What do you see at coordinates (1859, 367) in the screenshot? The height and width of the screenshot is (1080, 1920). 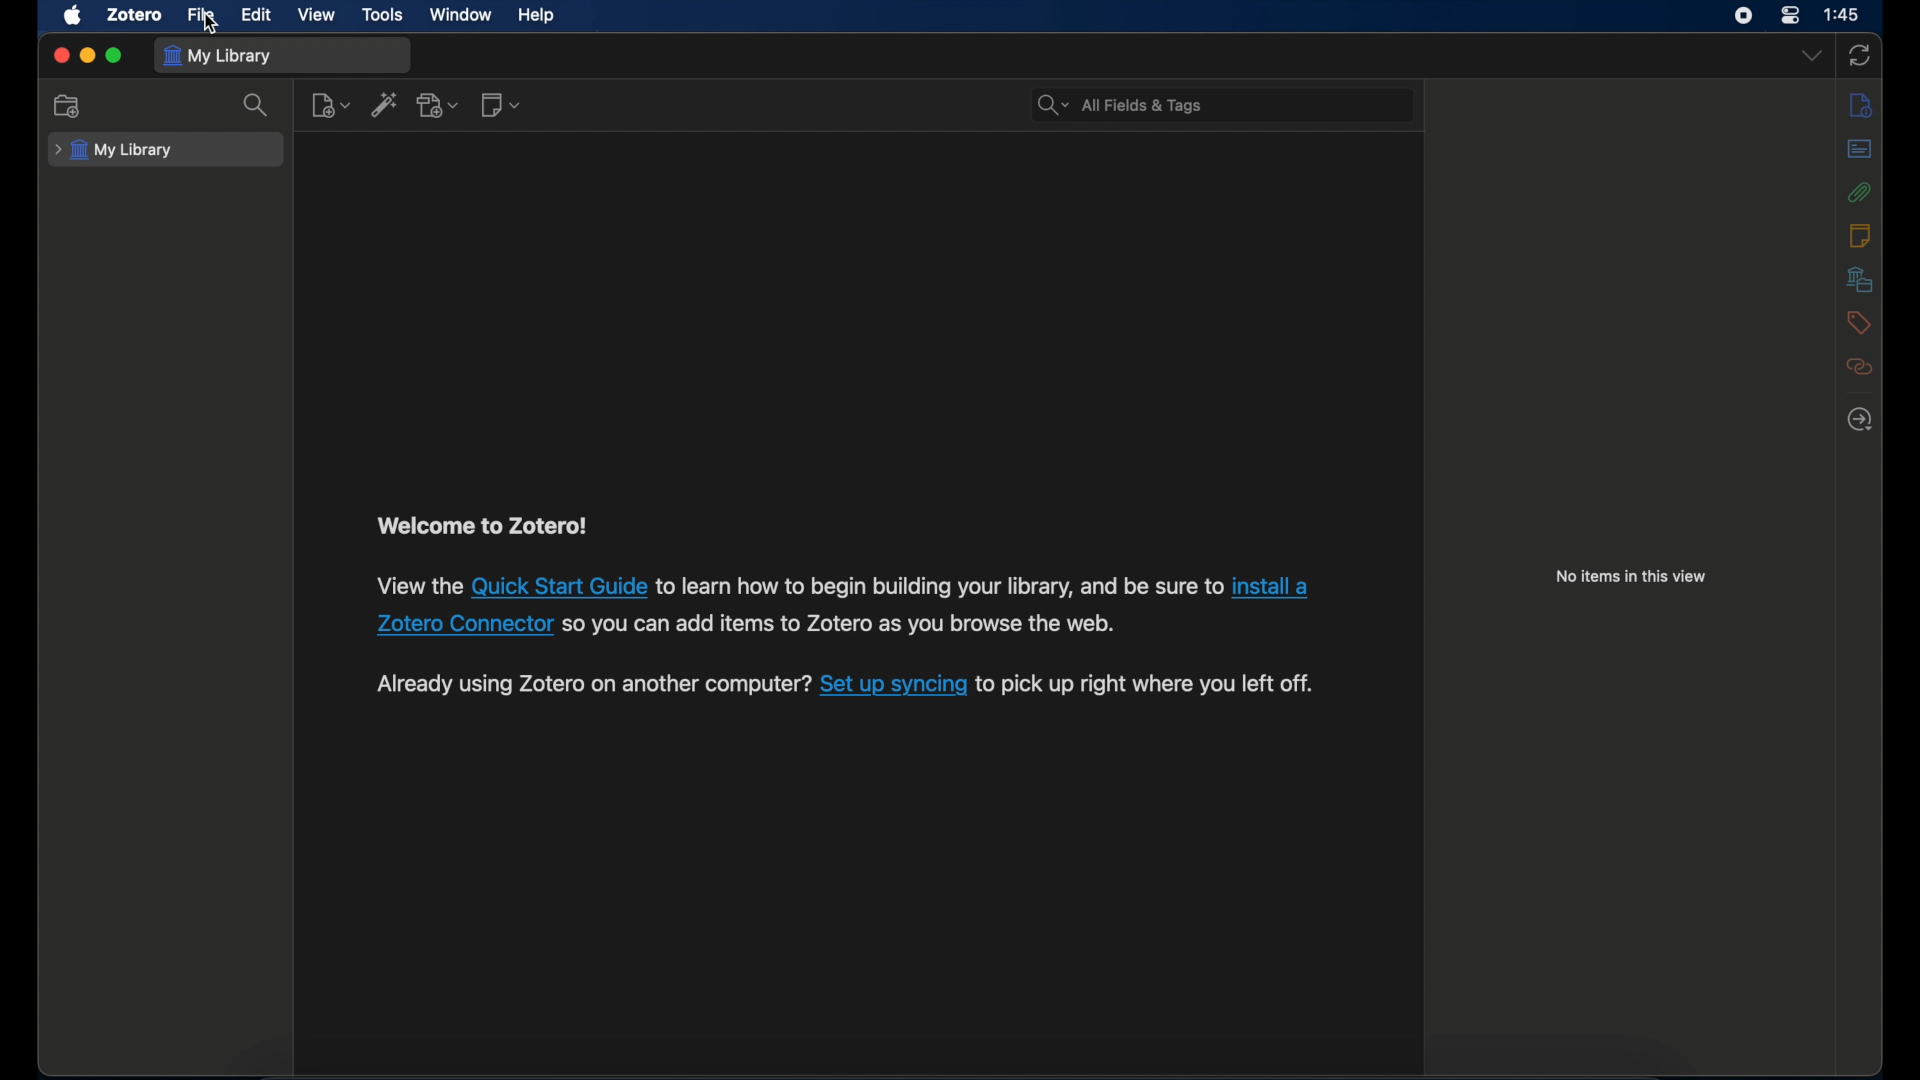 I see `related` at bounding box center [1859, 367].